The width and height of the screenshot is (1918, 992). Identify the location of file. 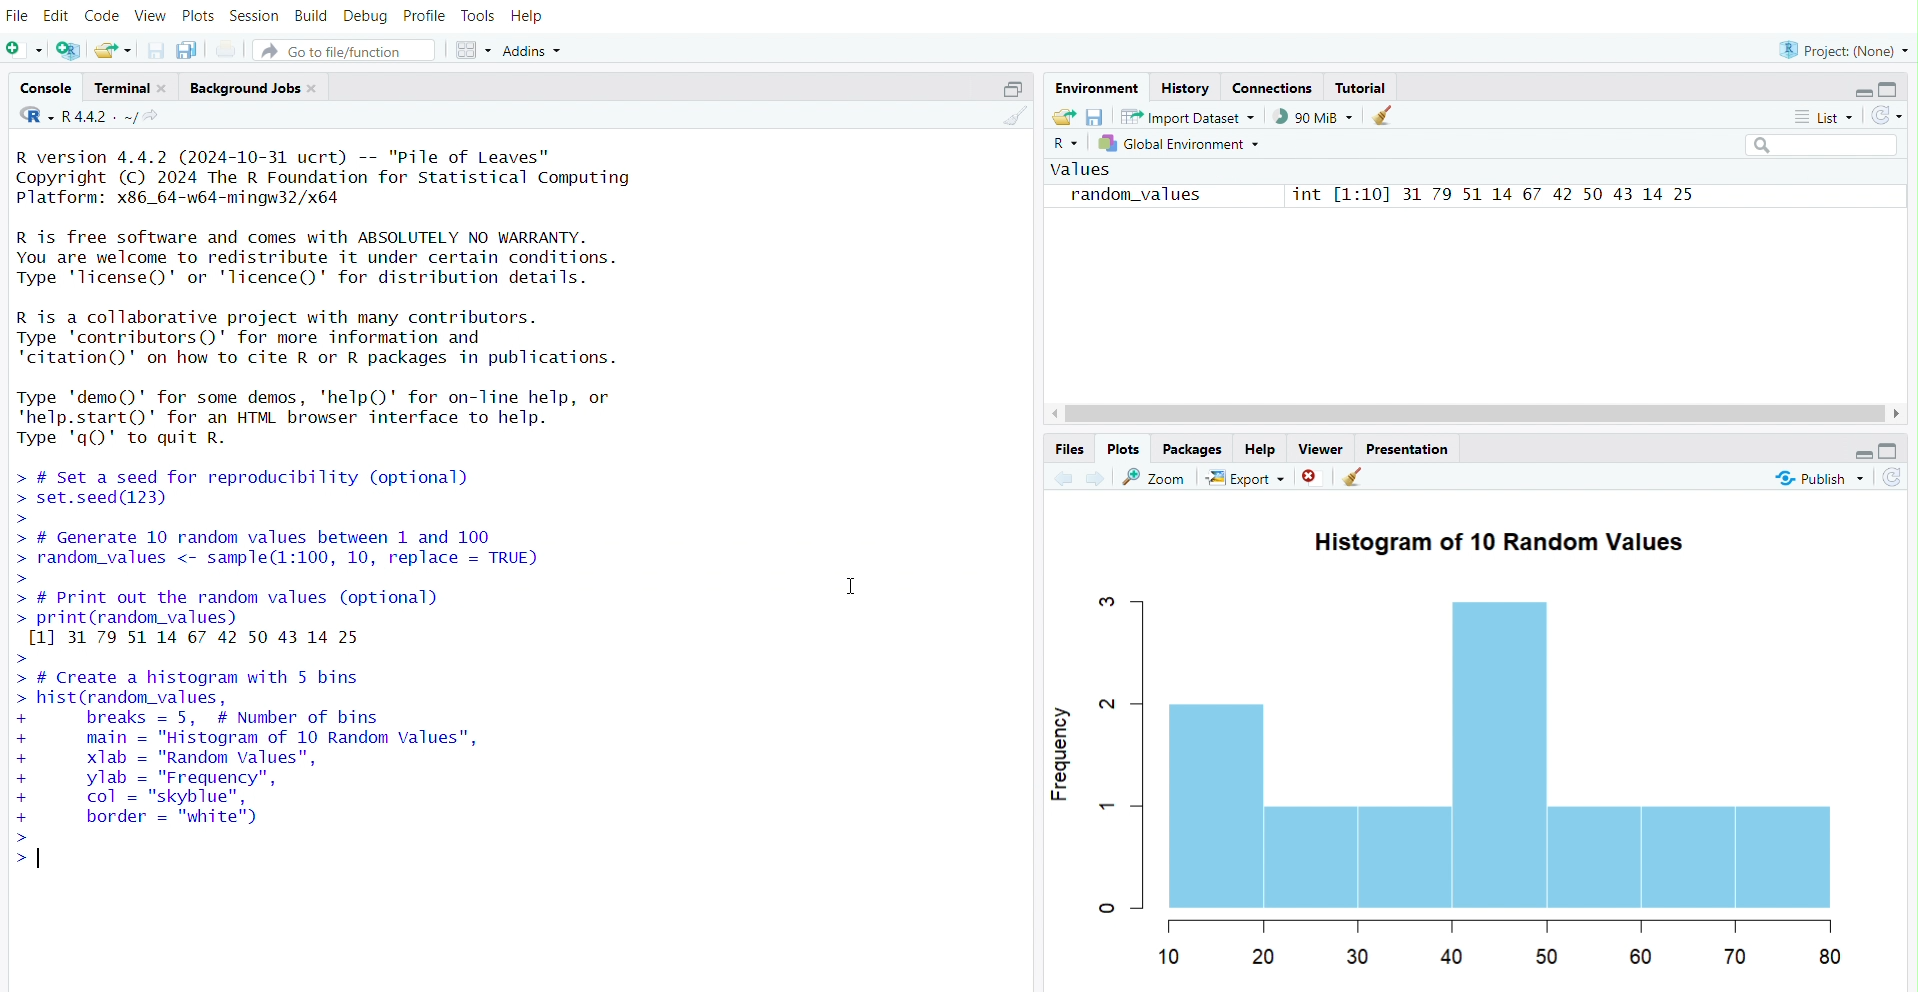
(16, 13).